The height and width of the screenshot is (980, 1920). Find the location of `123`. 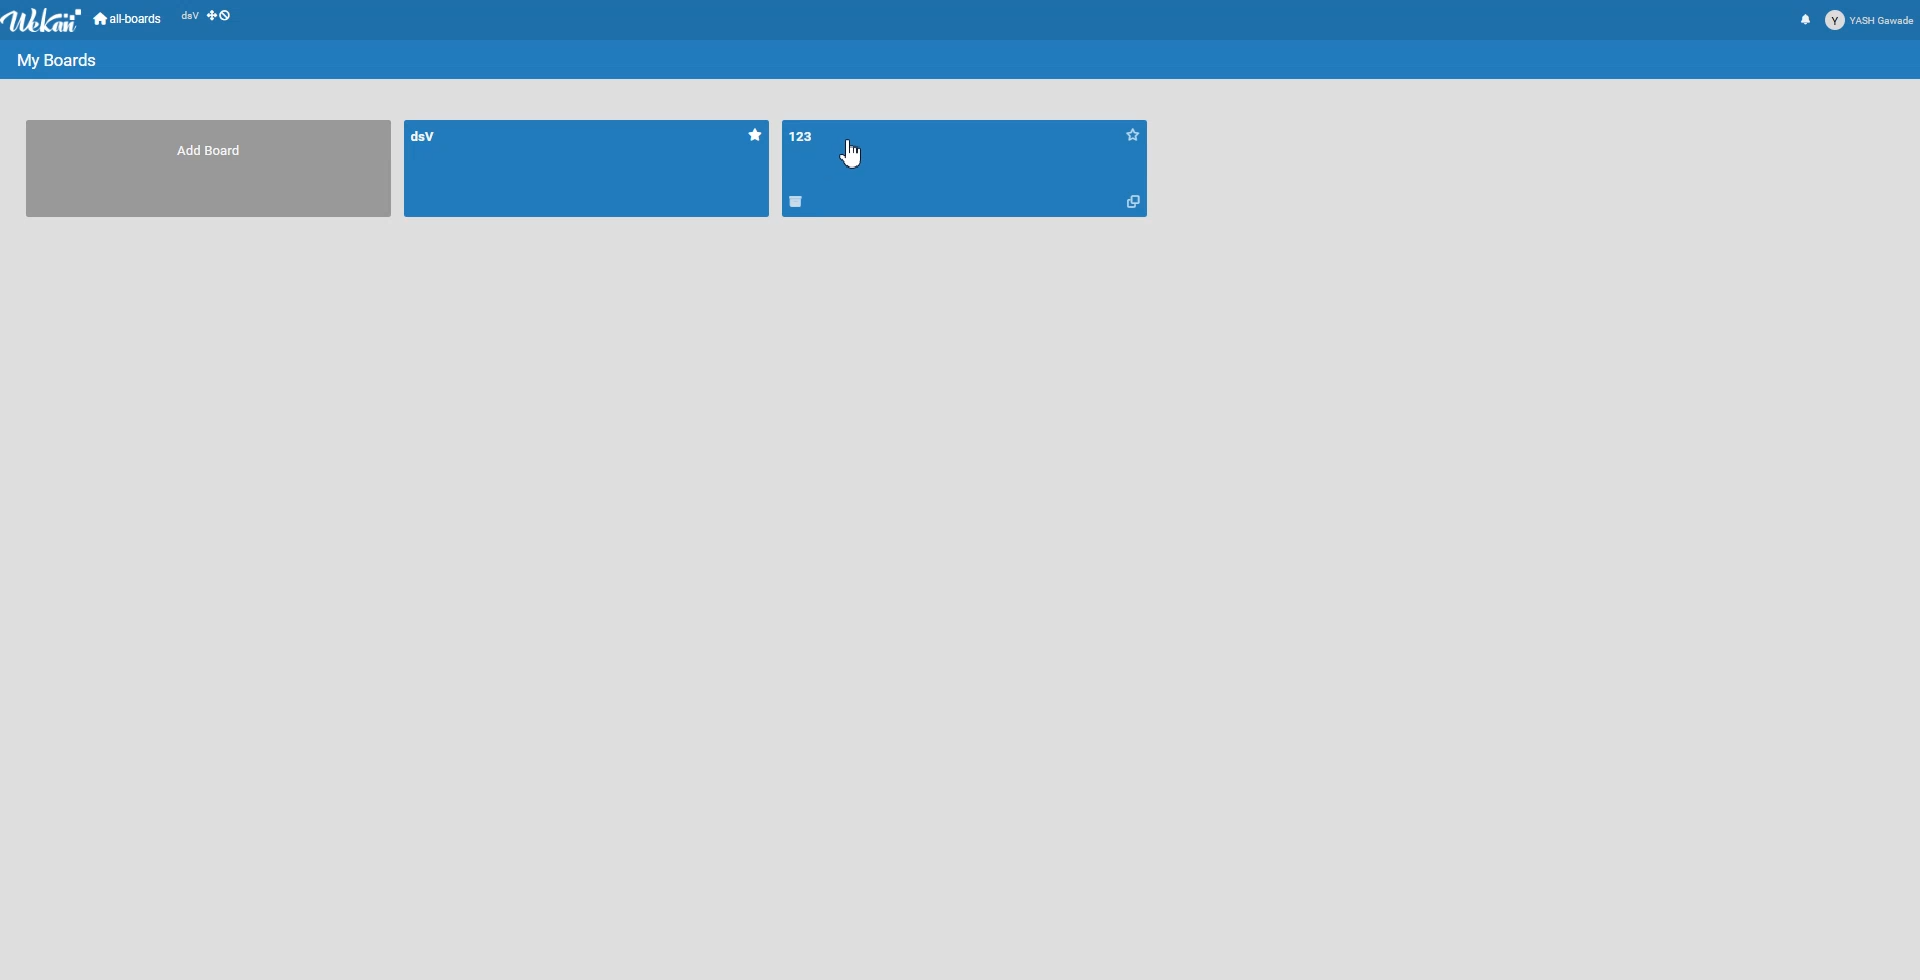

123 is located at coordinates (806, 132).